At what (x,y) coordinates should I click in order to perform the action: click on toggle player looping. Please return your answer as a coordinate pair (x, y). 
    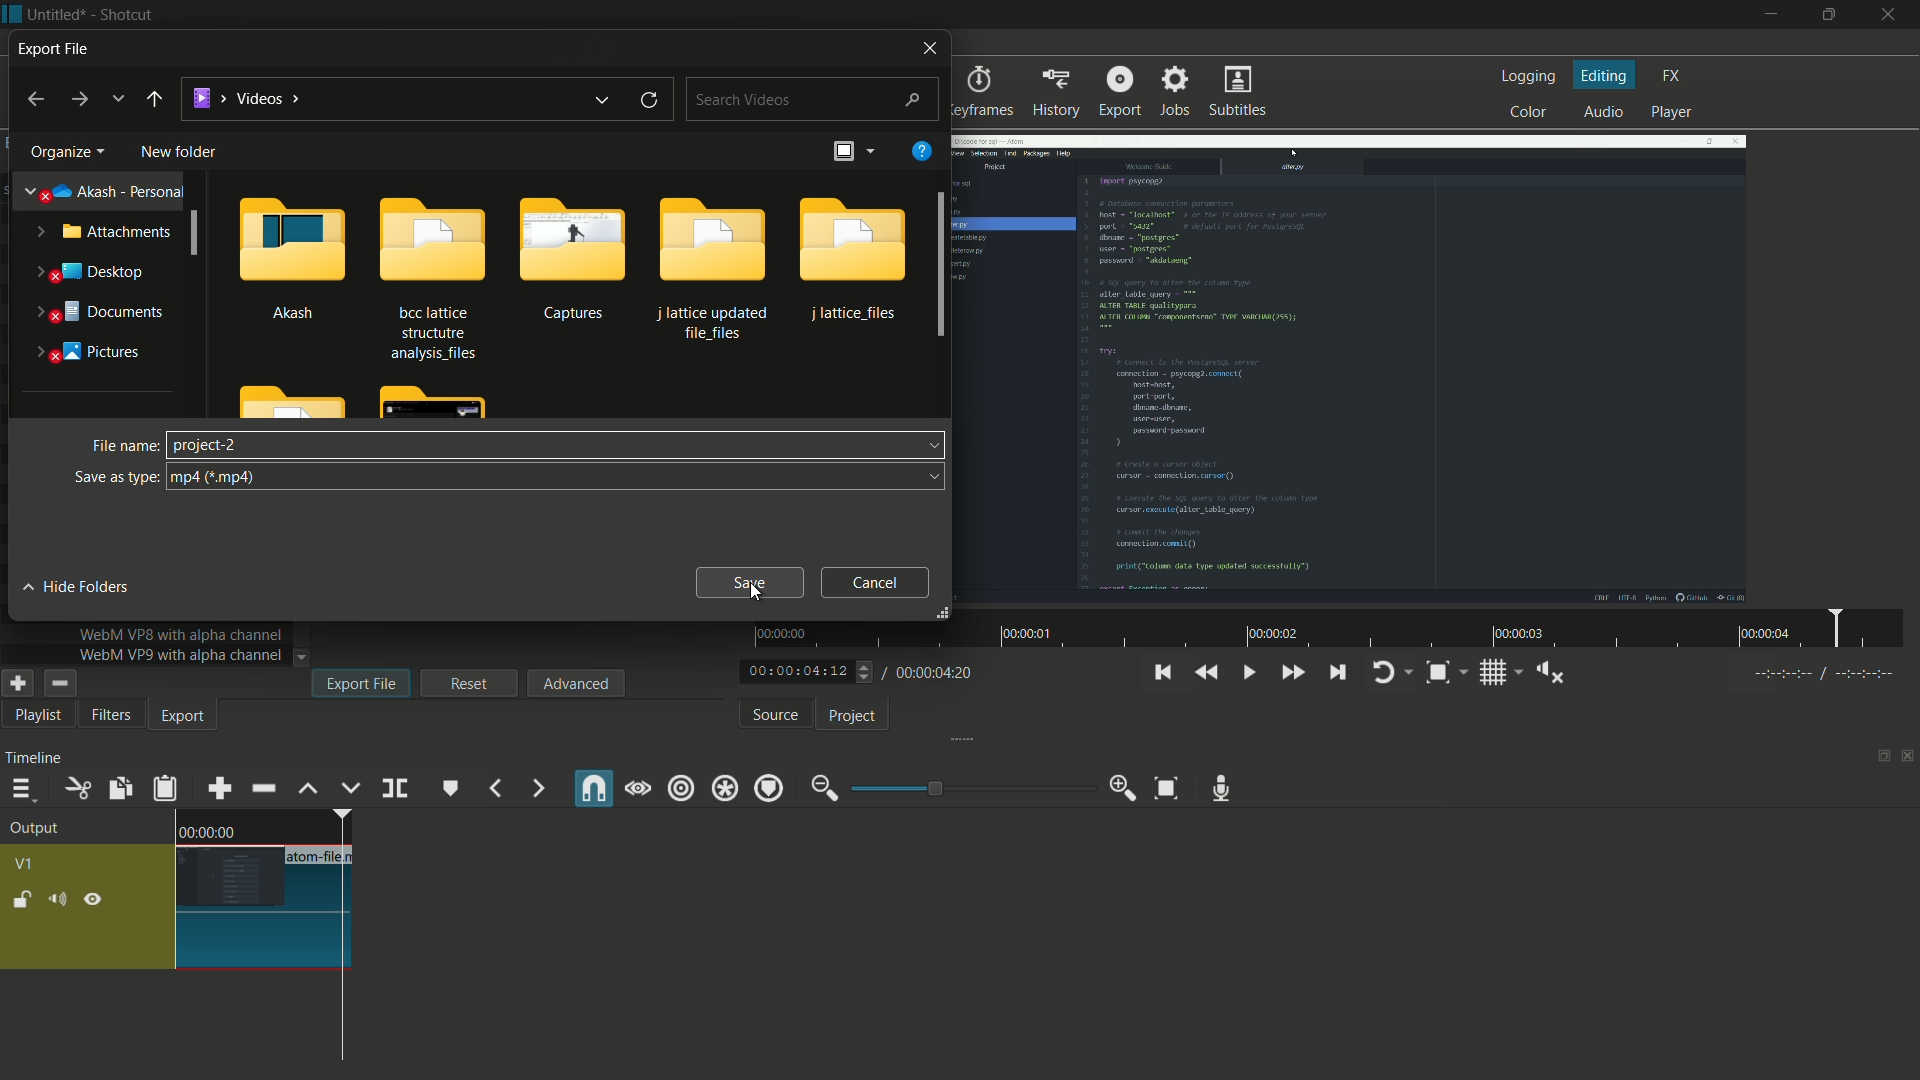
    Looking at the image, I should click on (1383, 674).